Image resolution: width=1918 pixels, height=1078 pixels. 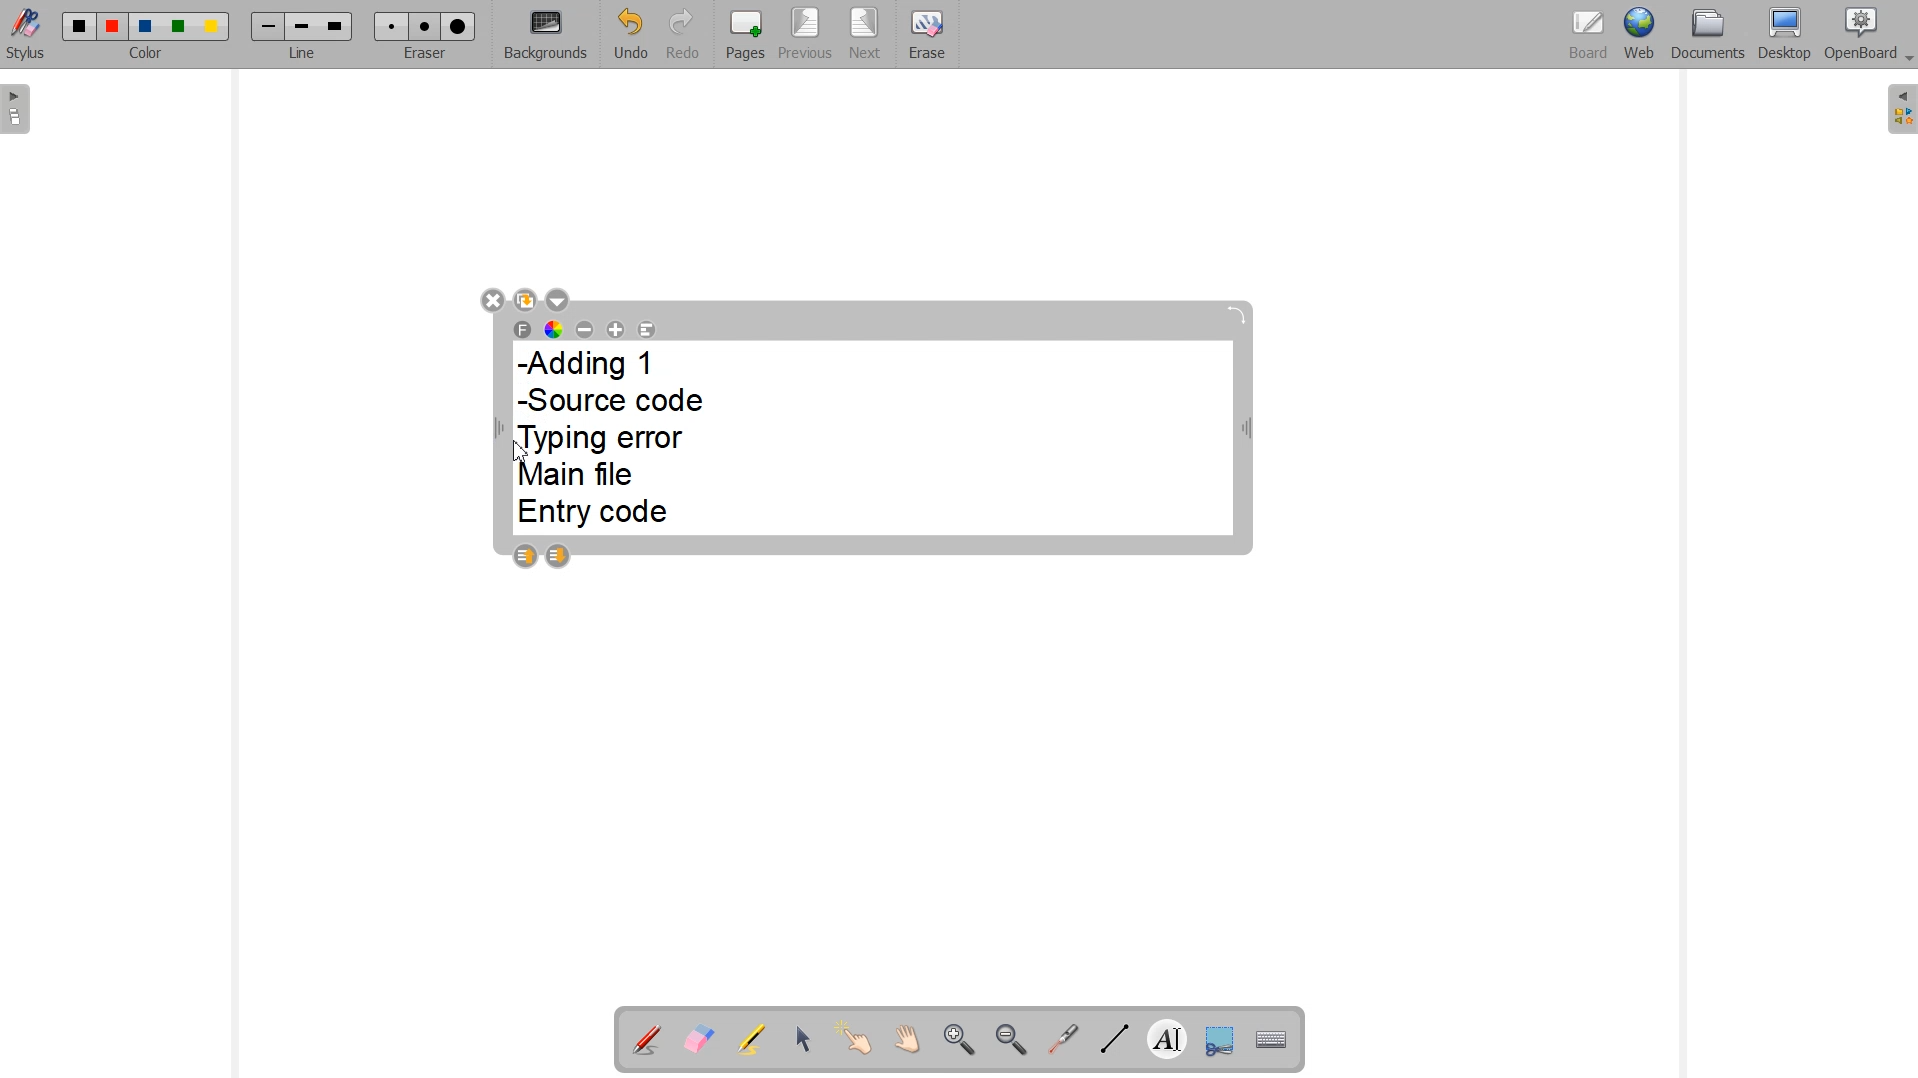 What do you see at coordinates (303, 27) in the screenshot?
I see `Medium line` at bounding box center [303, 27].